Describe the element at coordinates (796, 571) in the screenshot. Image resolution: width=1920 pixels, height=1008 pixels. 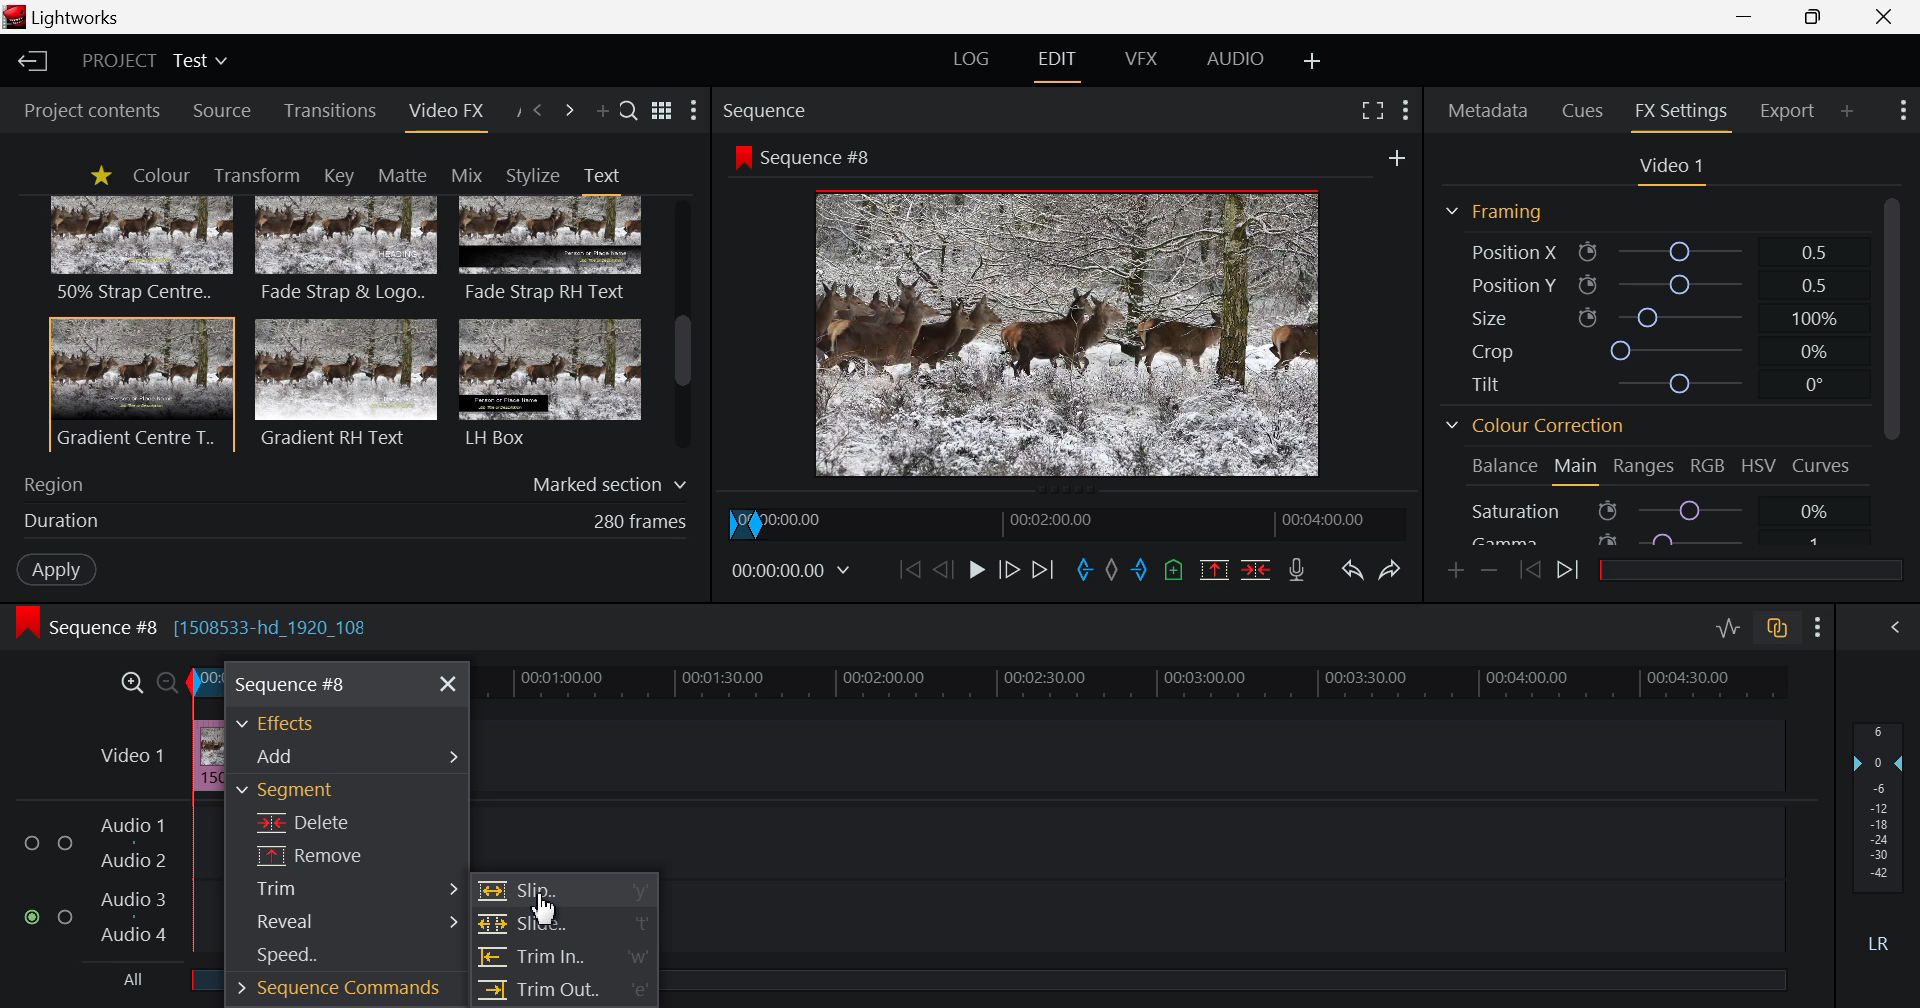
I see `Frame Time` at that location.